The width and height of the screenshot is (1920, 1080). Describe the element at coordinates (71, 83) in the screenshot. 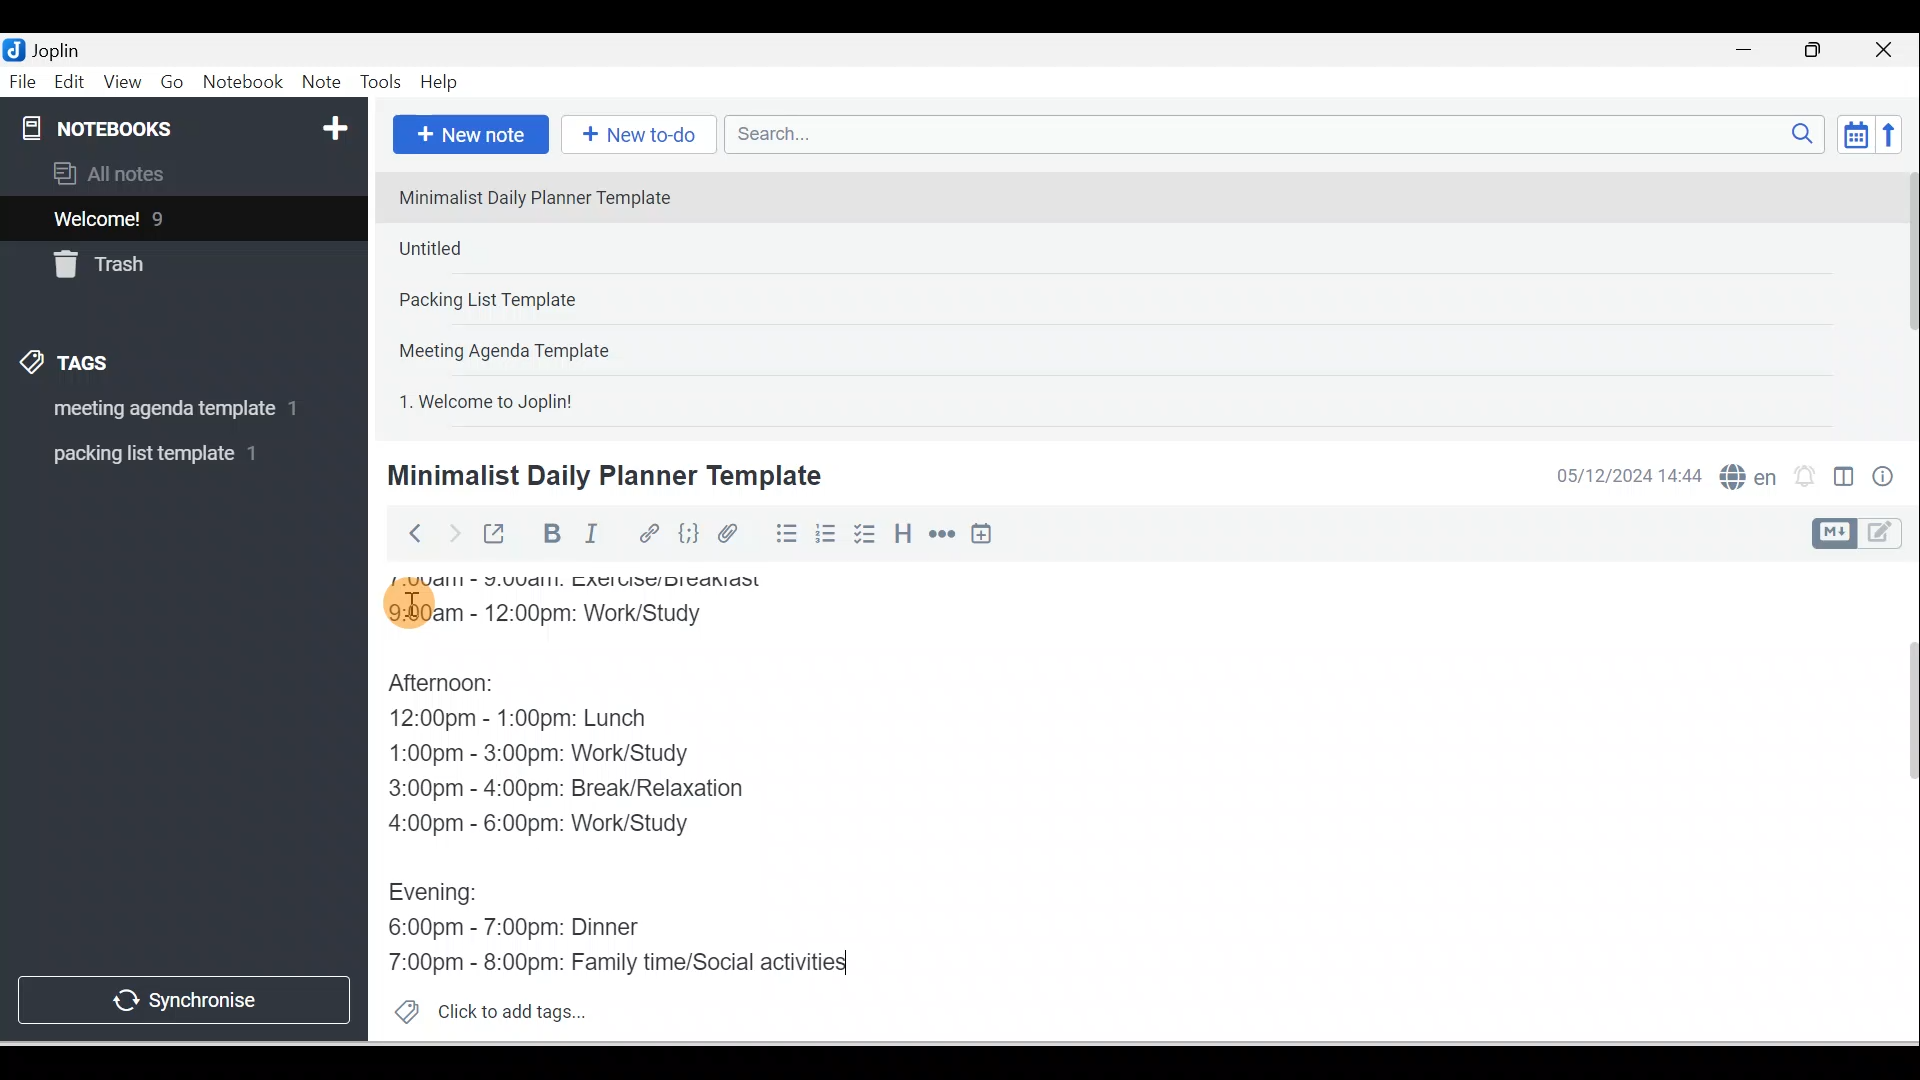

I see `Edit` at that location.